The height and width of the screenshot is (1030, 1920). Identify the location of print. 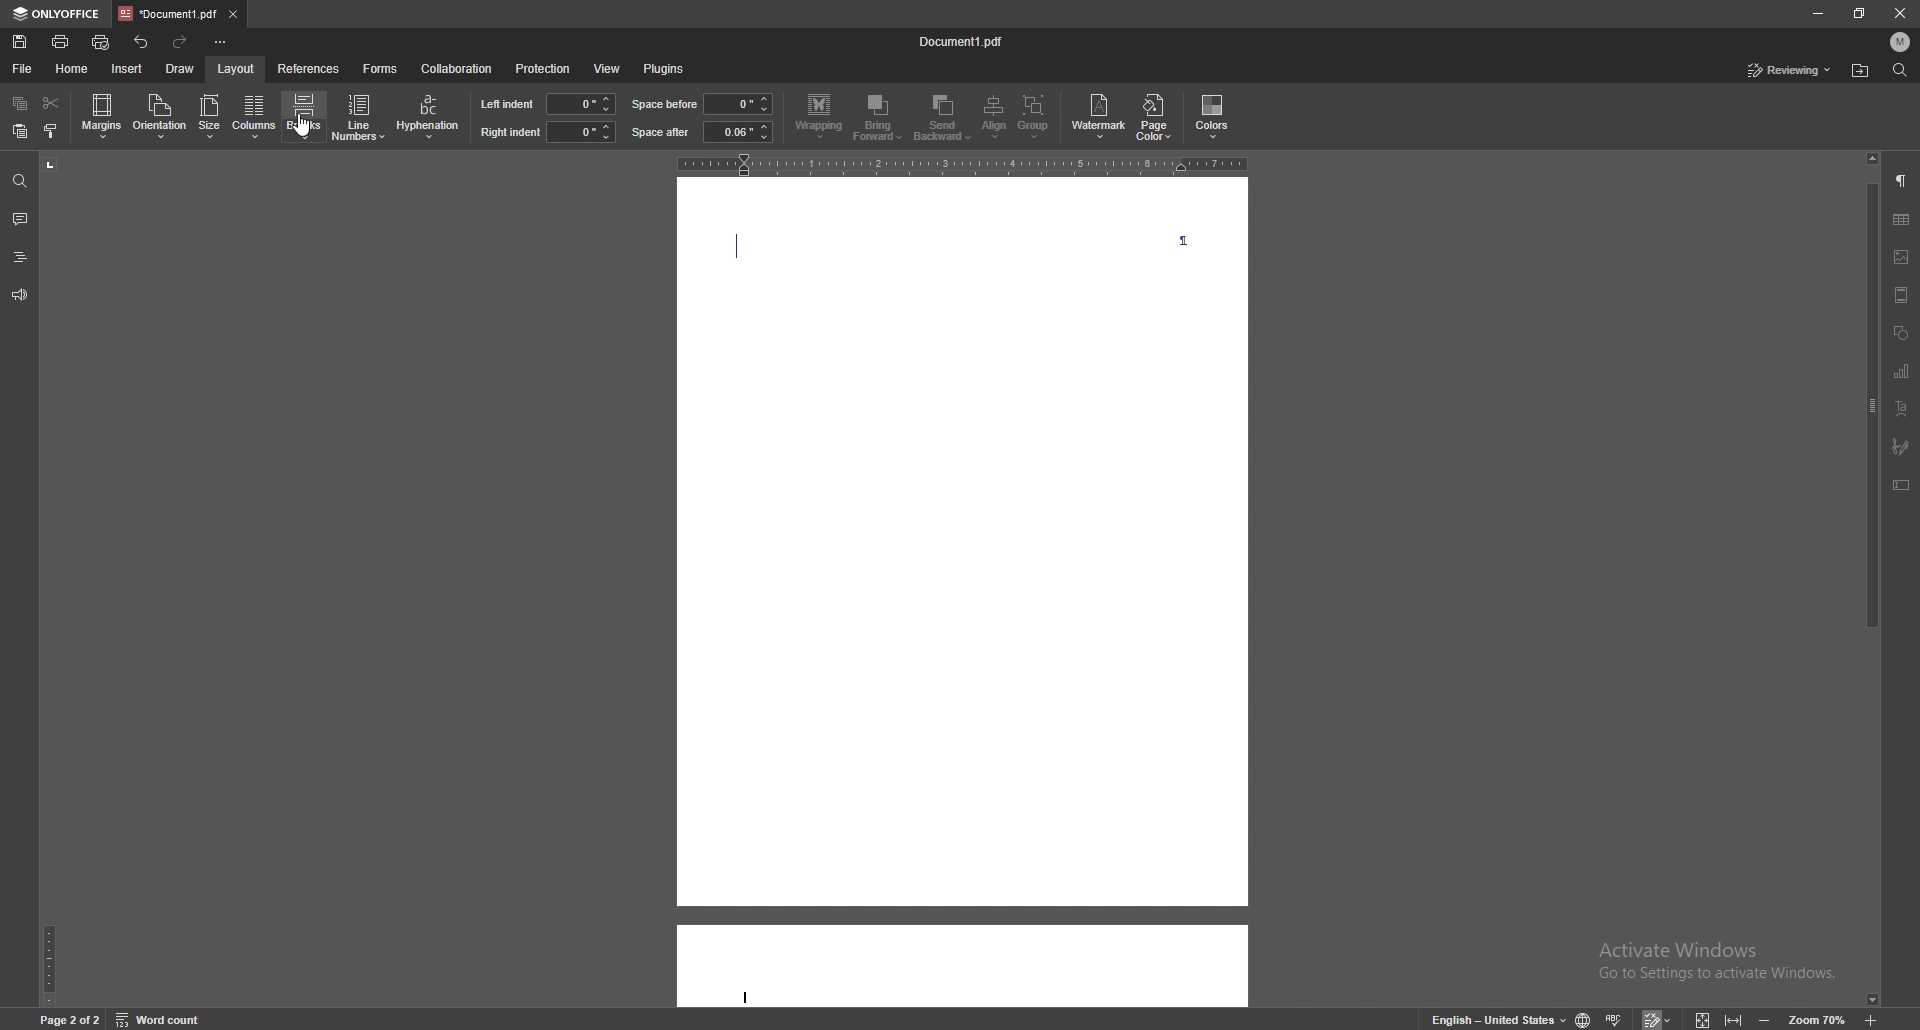
(62, 41).